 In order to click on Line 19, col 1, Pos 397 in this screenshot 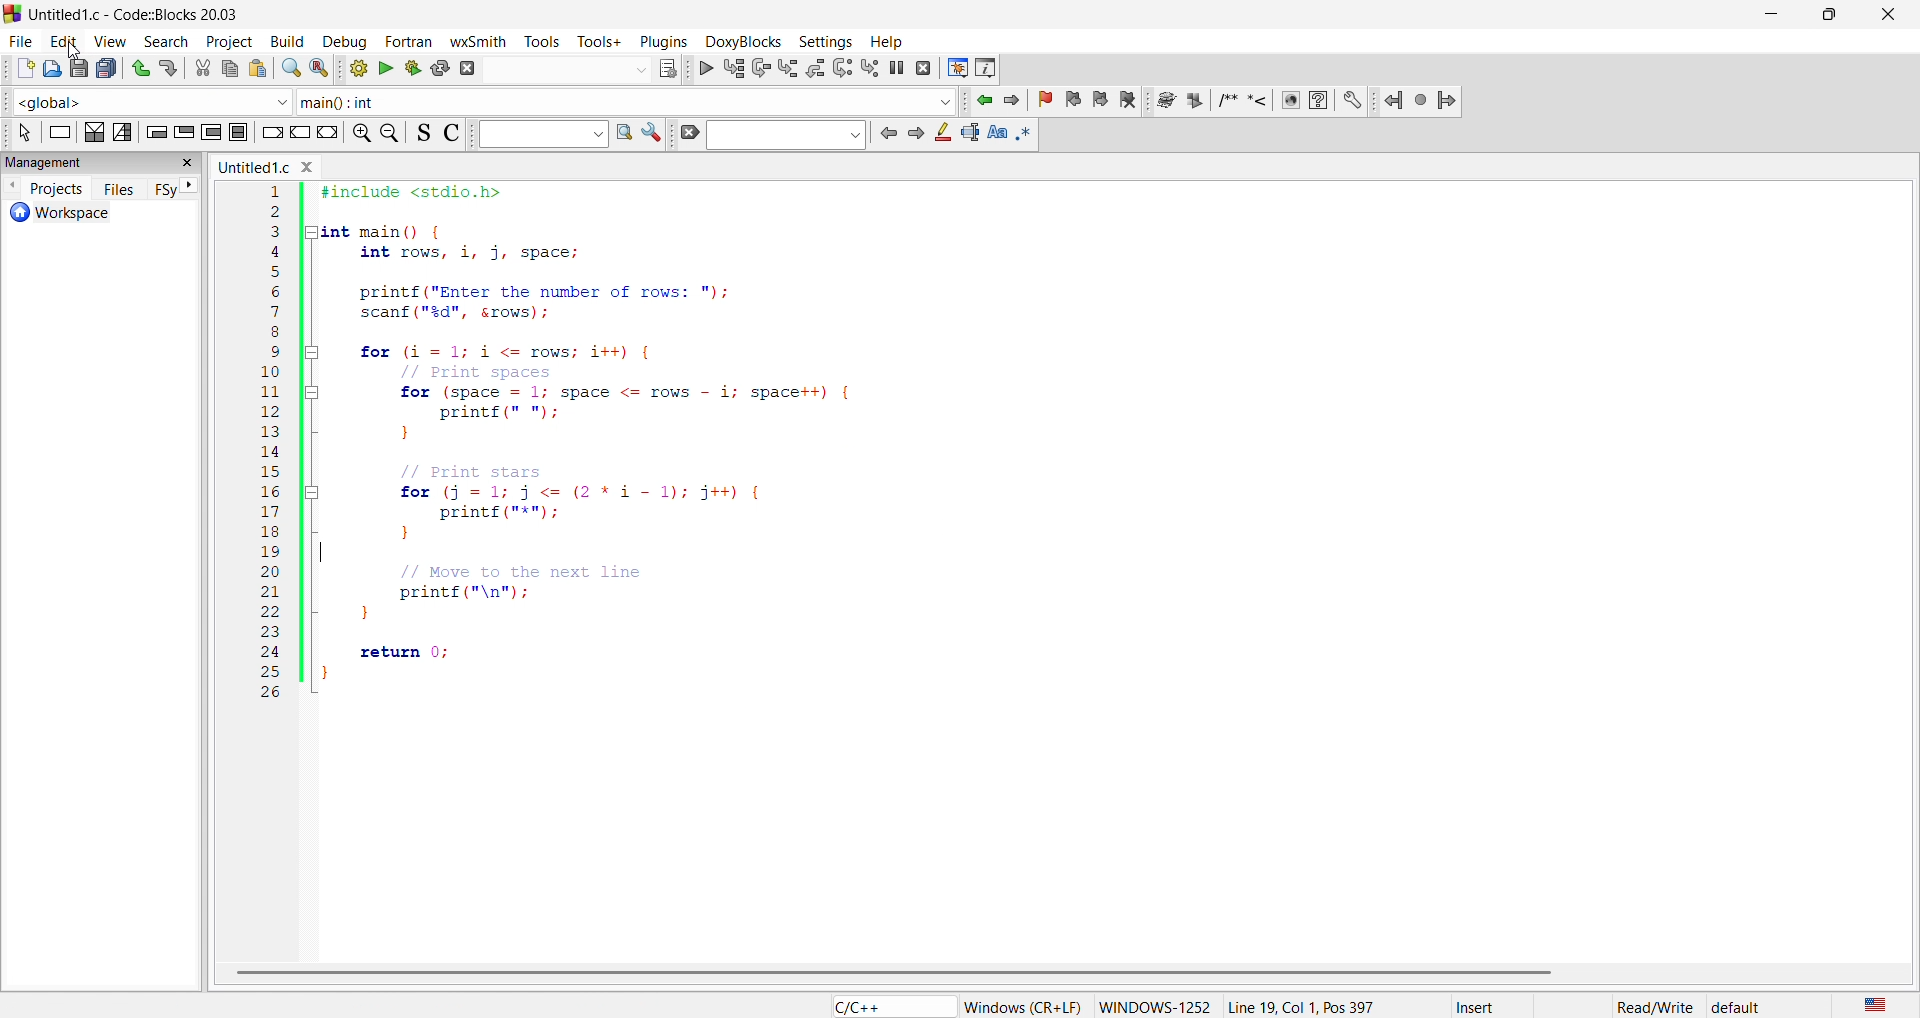, I will do `click(1300, 1006)`.